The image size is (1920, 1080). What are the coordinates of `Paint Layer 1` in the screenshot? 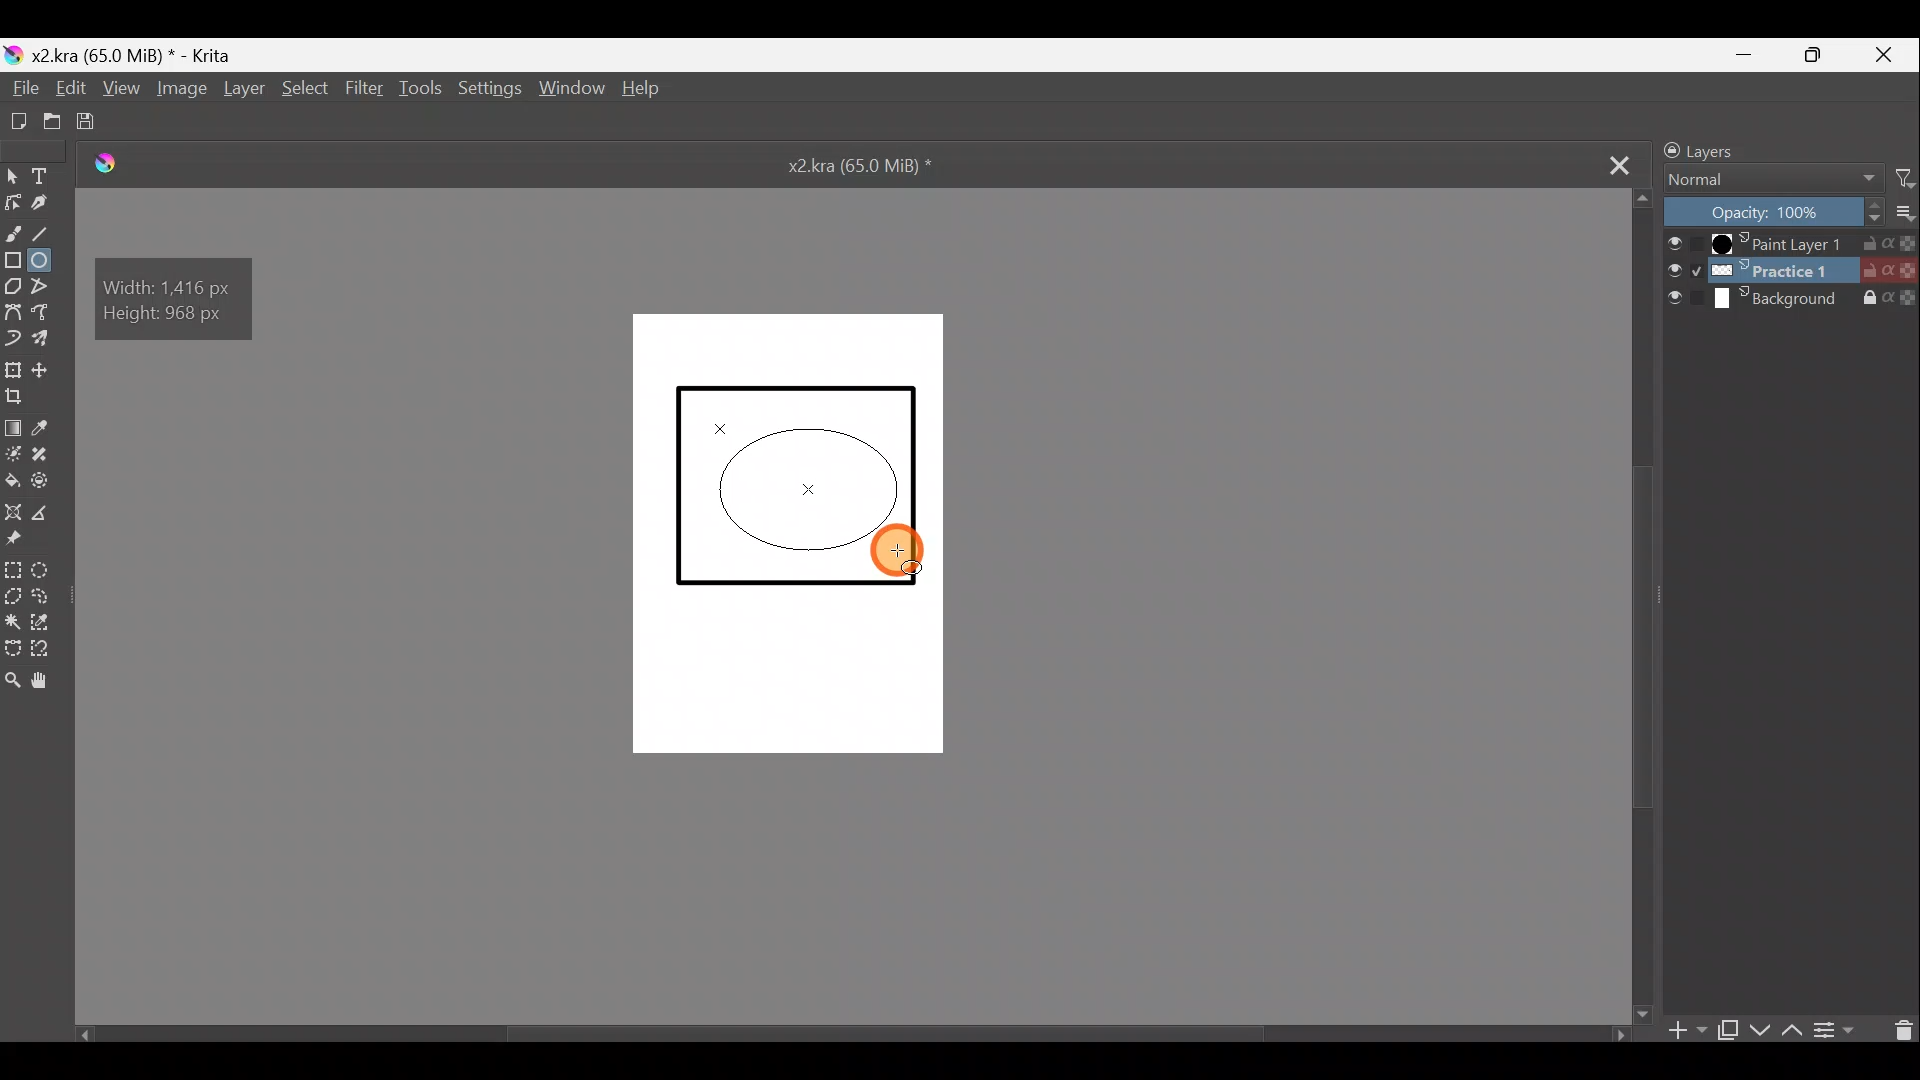 It's located at (1791, 242).